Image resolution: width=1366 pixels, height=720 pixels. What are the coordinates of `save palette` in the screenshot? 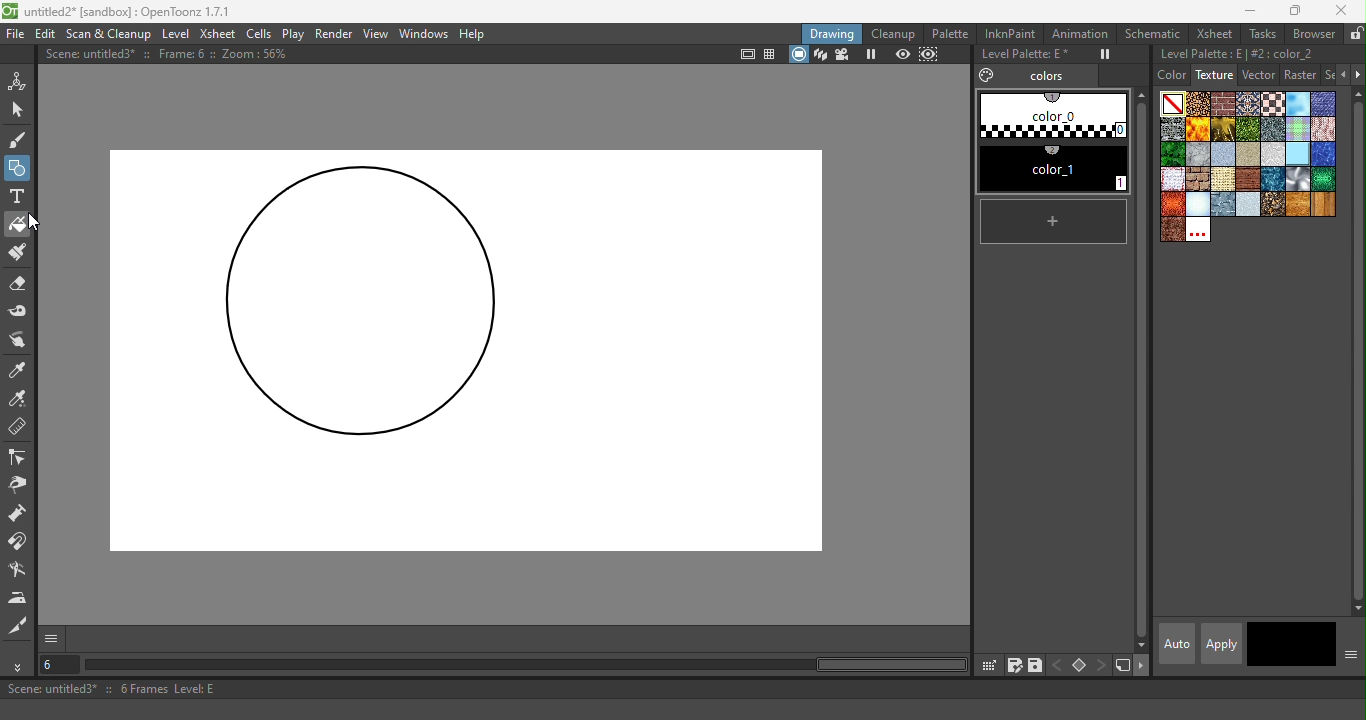 It's located at (1036, 665).